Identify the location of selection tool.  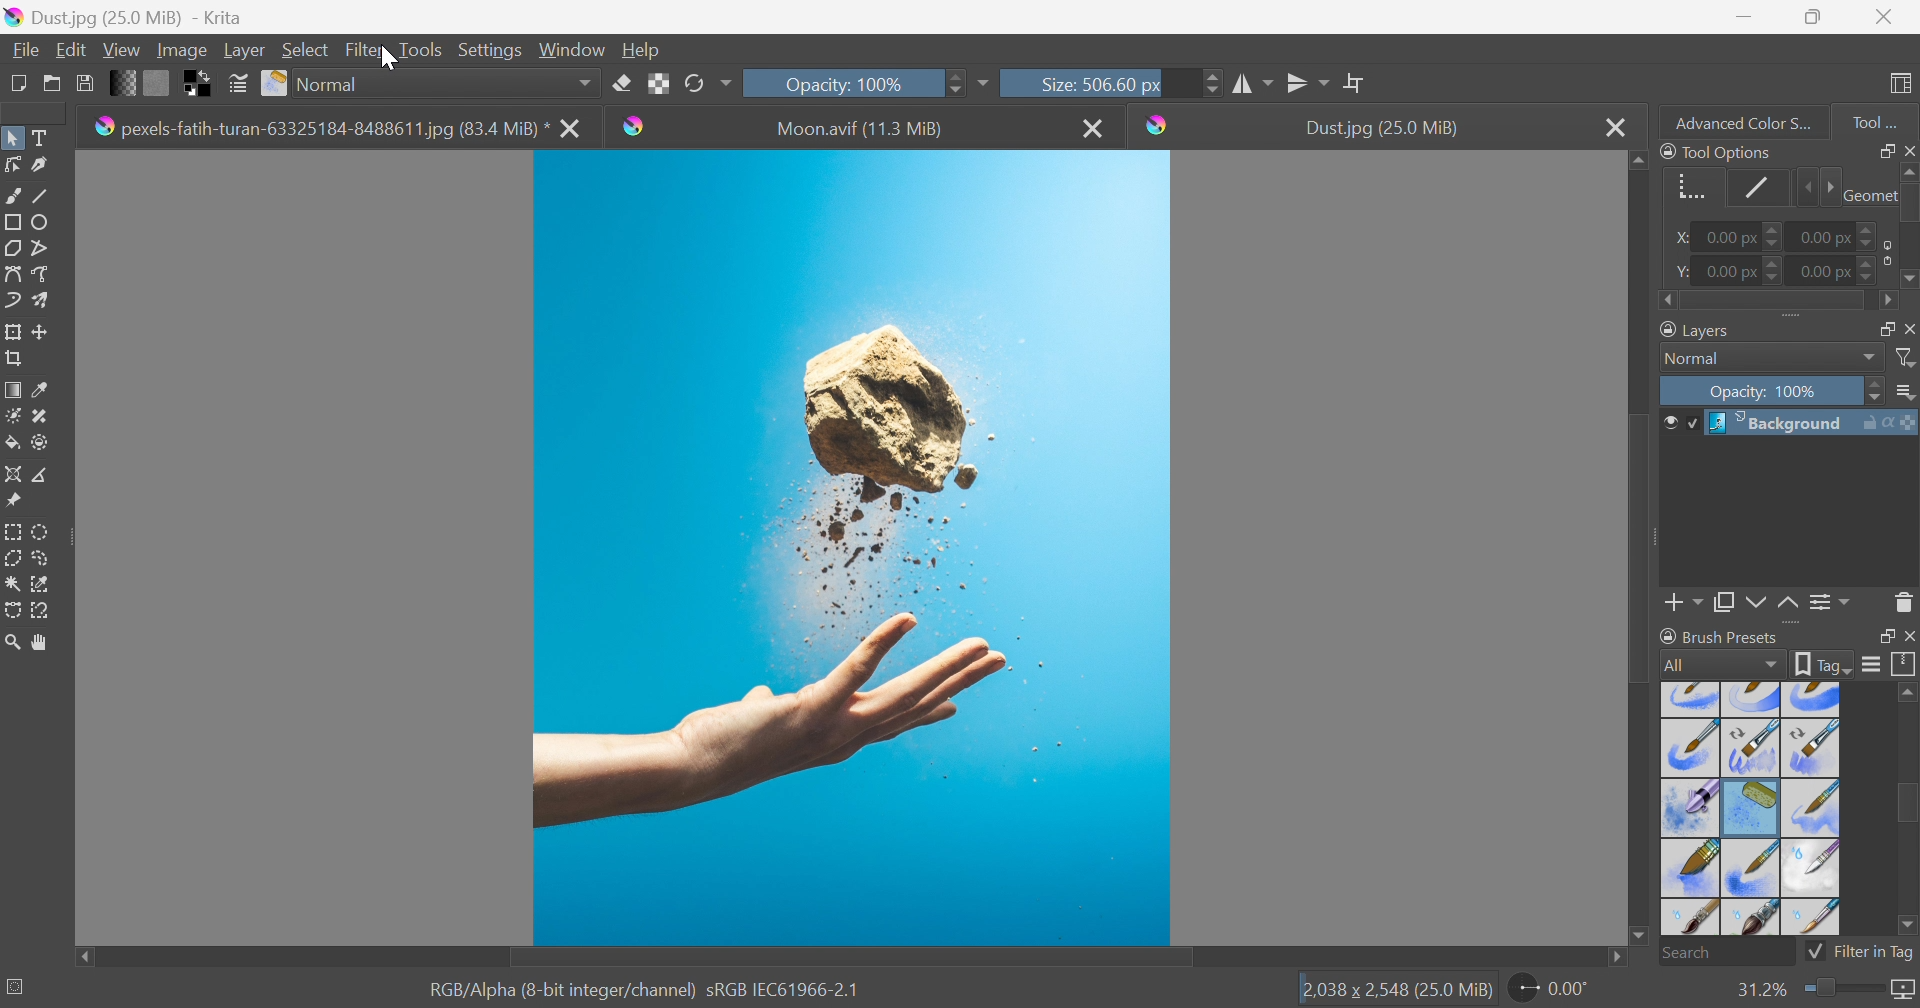
(12, 613).